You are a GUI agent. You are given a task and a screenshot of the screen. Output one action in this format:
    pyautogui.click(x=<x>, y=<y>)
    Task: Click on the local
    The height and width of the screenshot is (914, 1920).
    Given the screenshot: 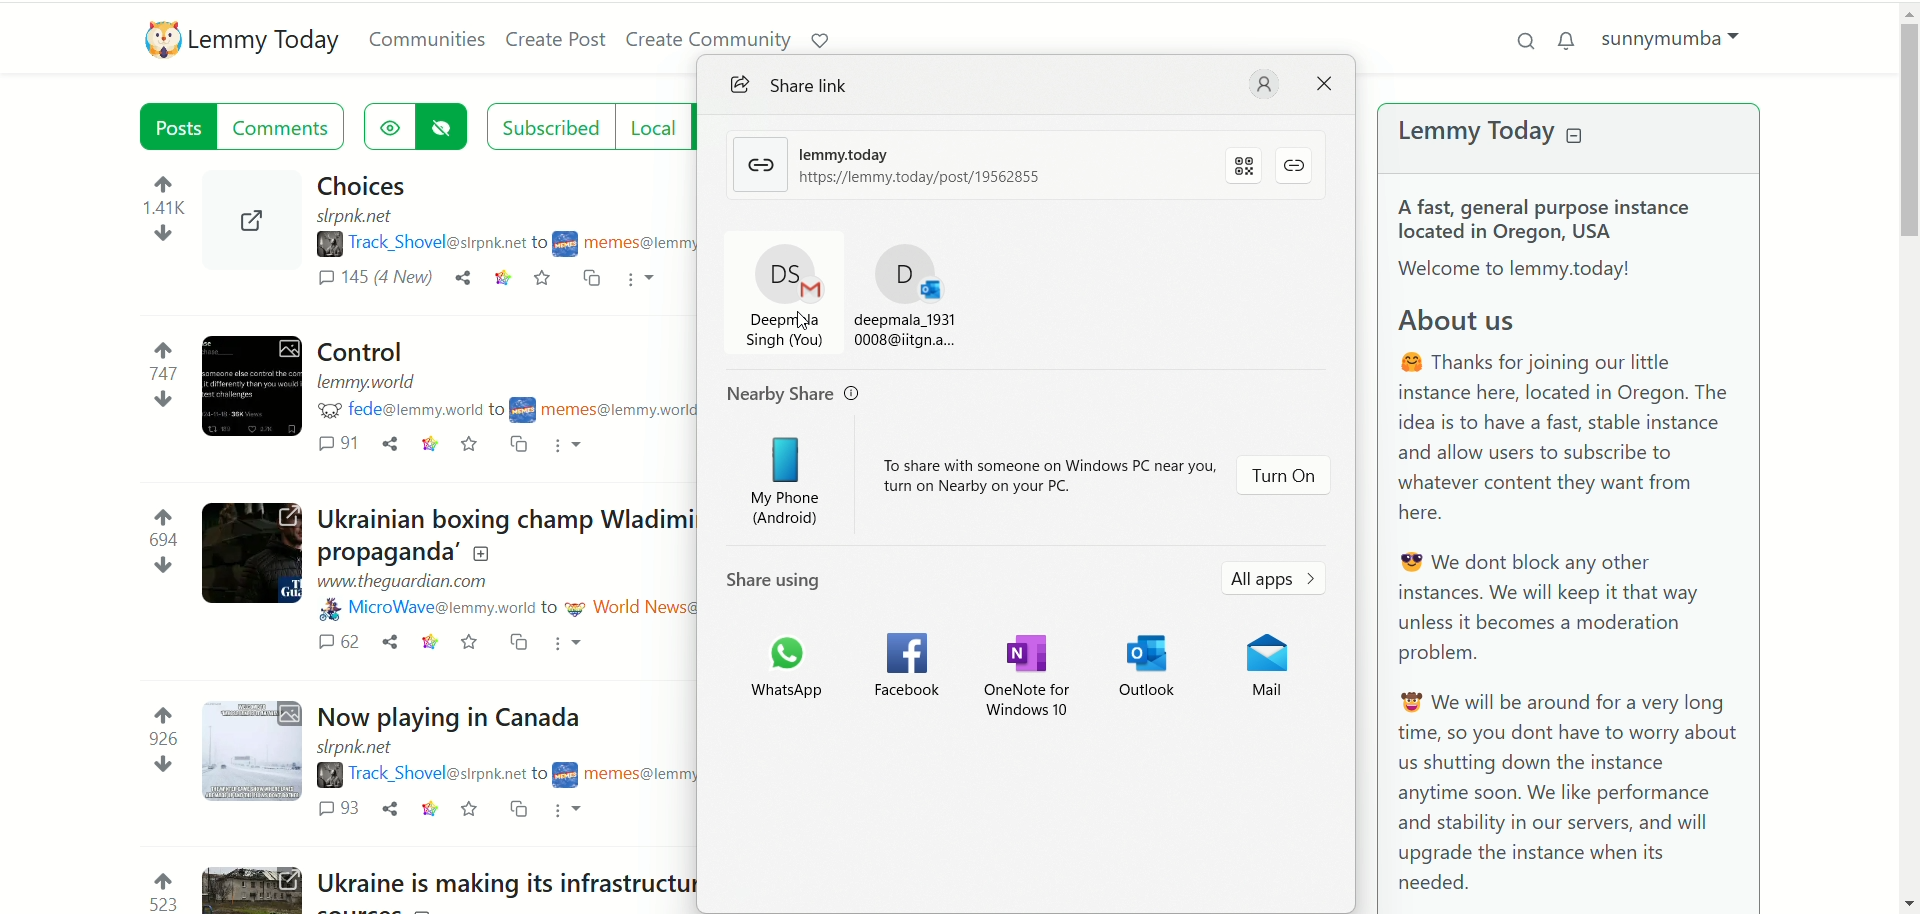 What is the action you would take?
    pyautogui.click(x=651, y=125)
    